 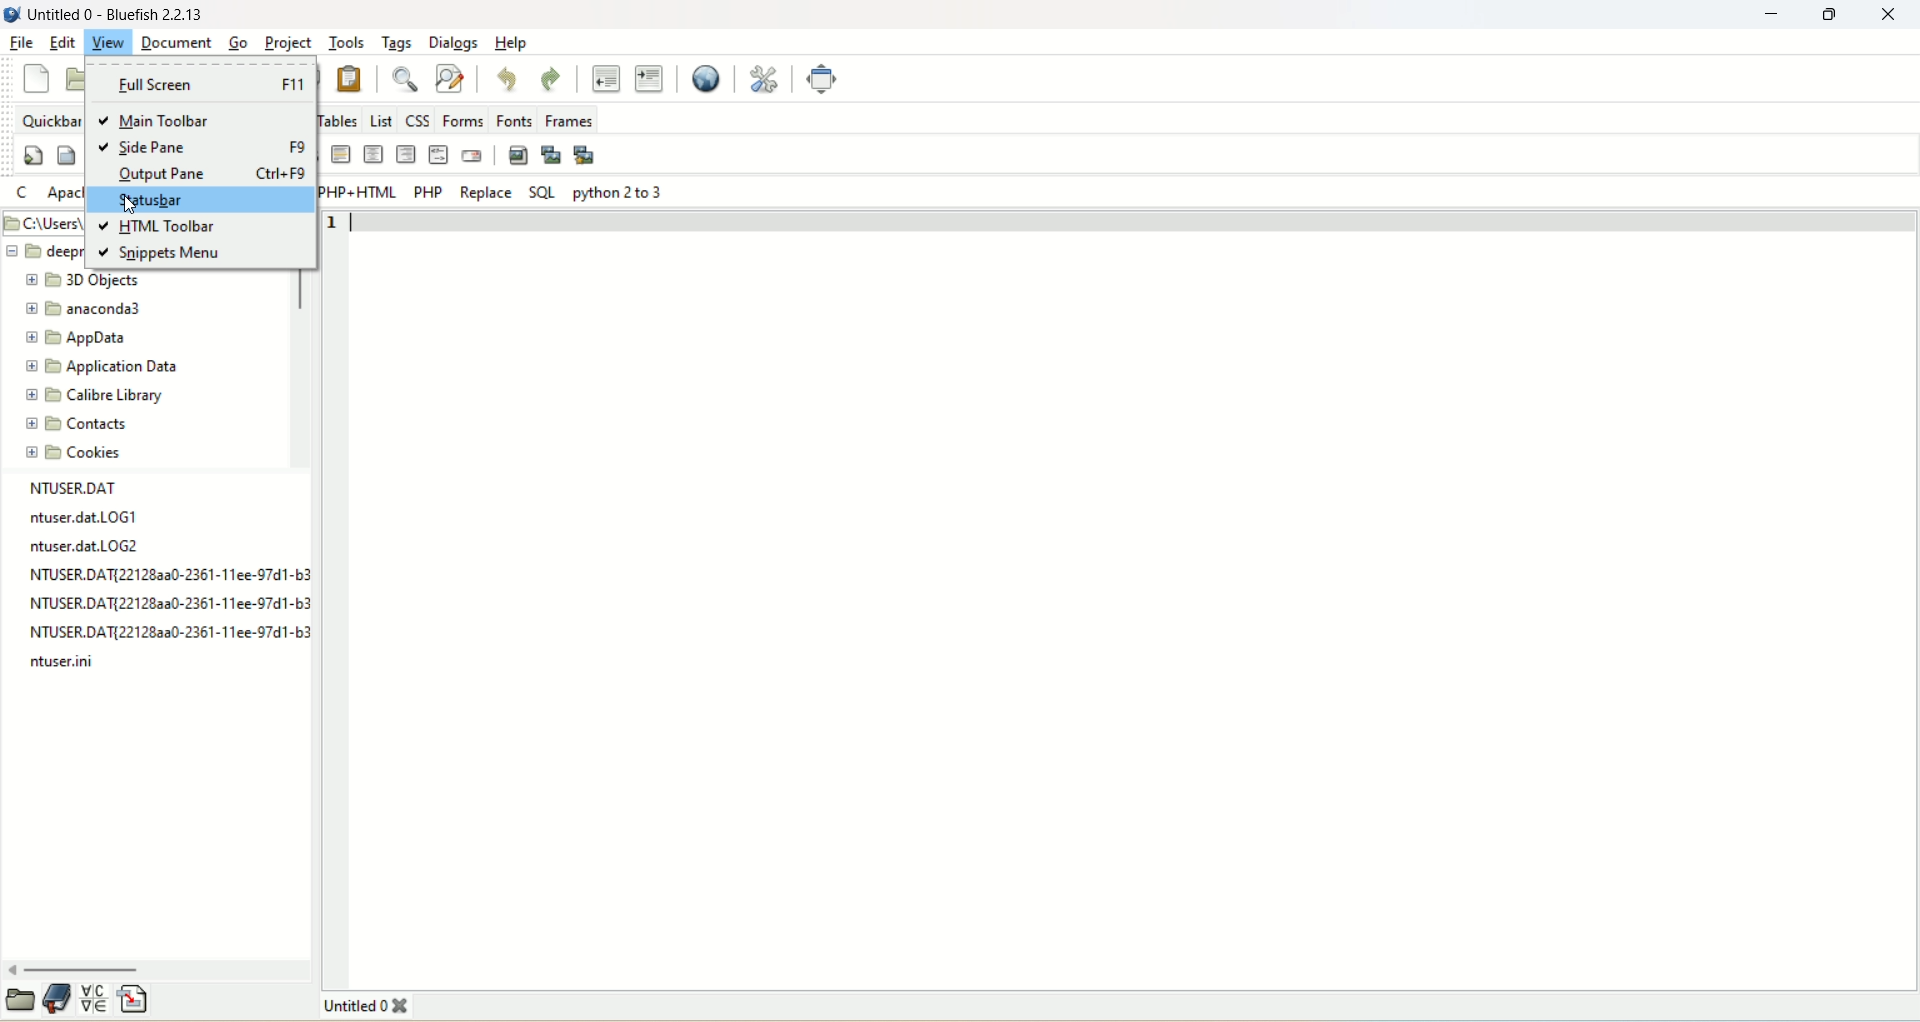 I want to click on output pane, so click(x=212, y=174).